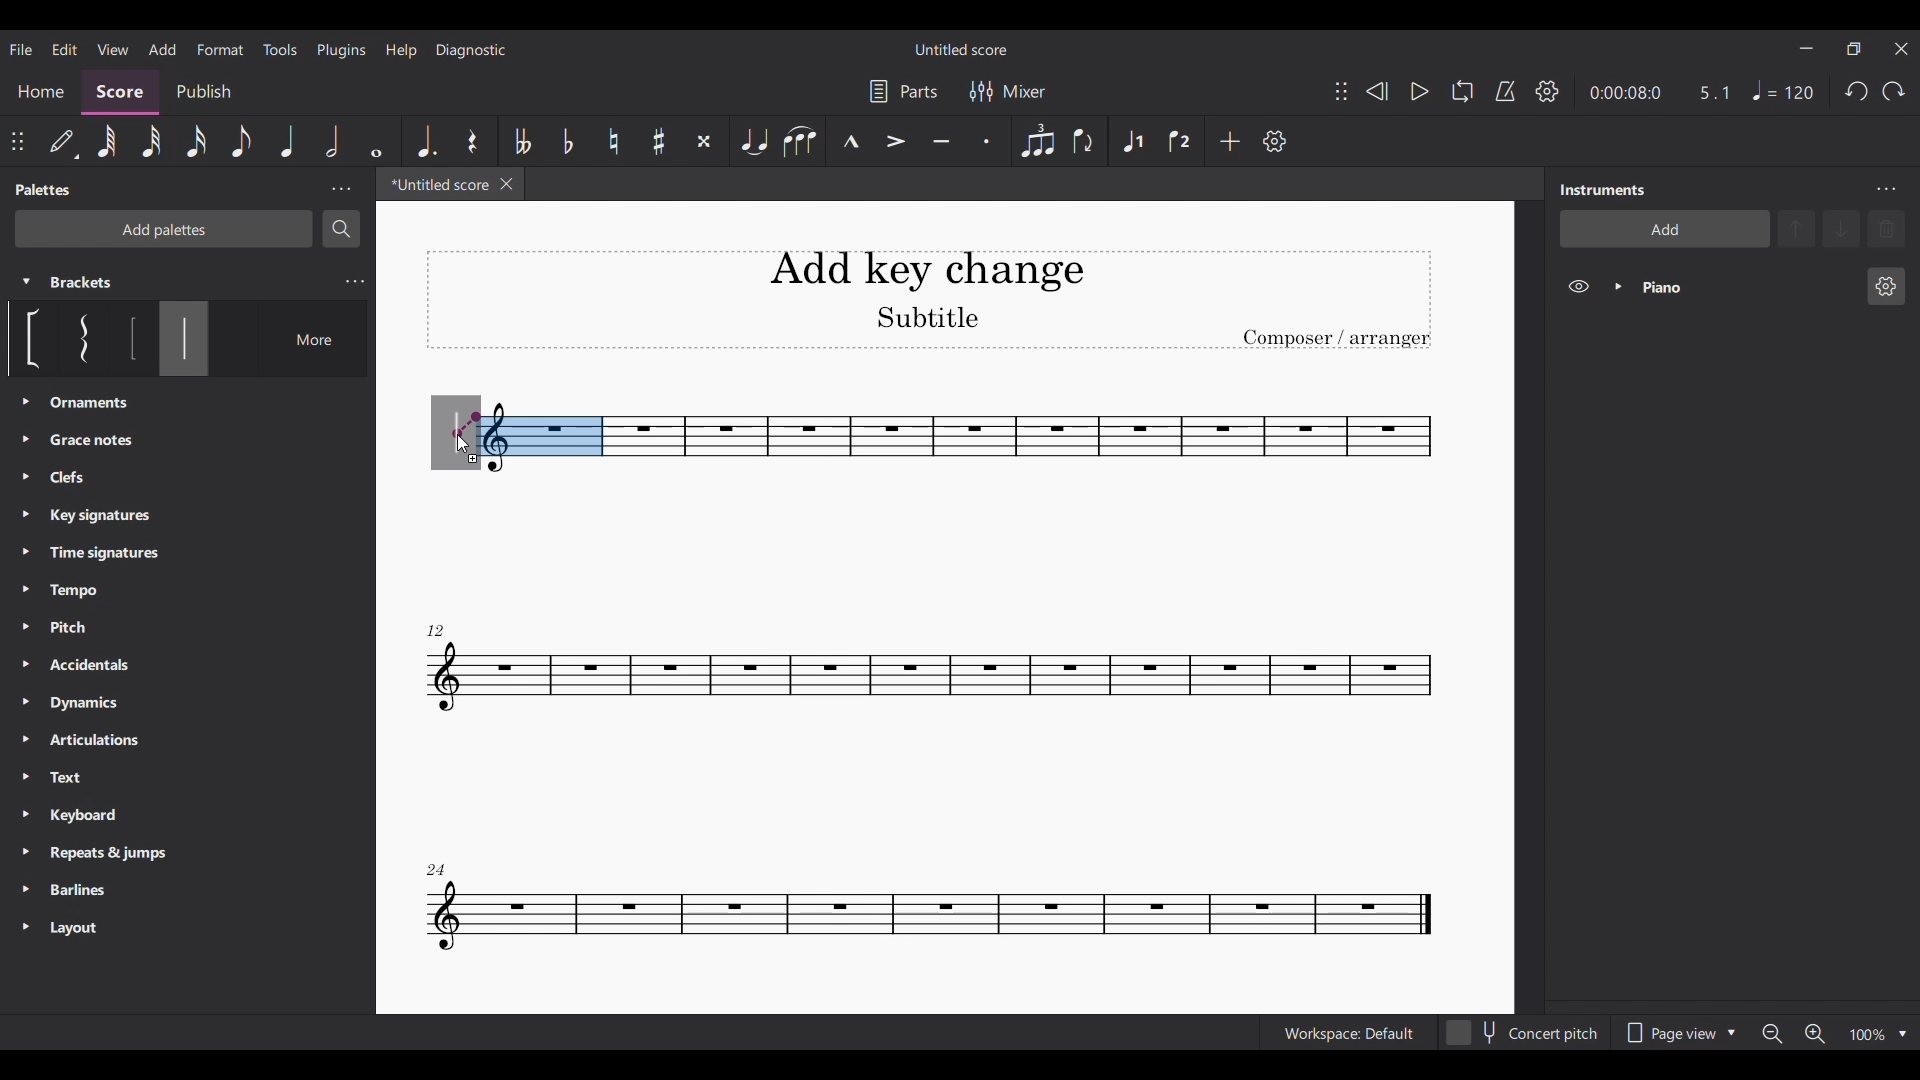  Describe the element at coordinates (1230, 141) in the screenshot. I see `Add` at that location.